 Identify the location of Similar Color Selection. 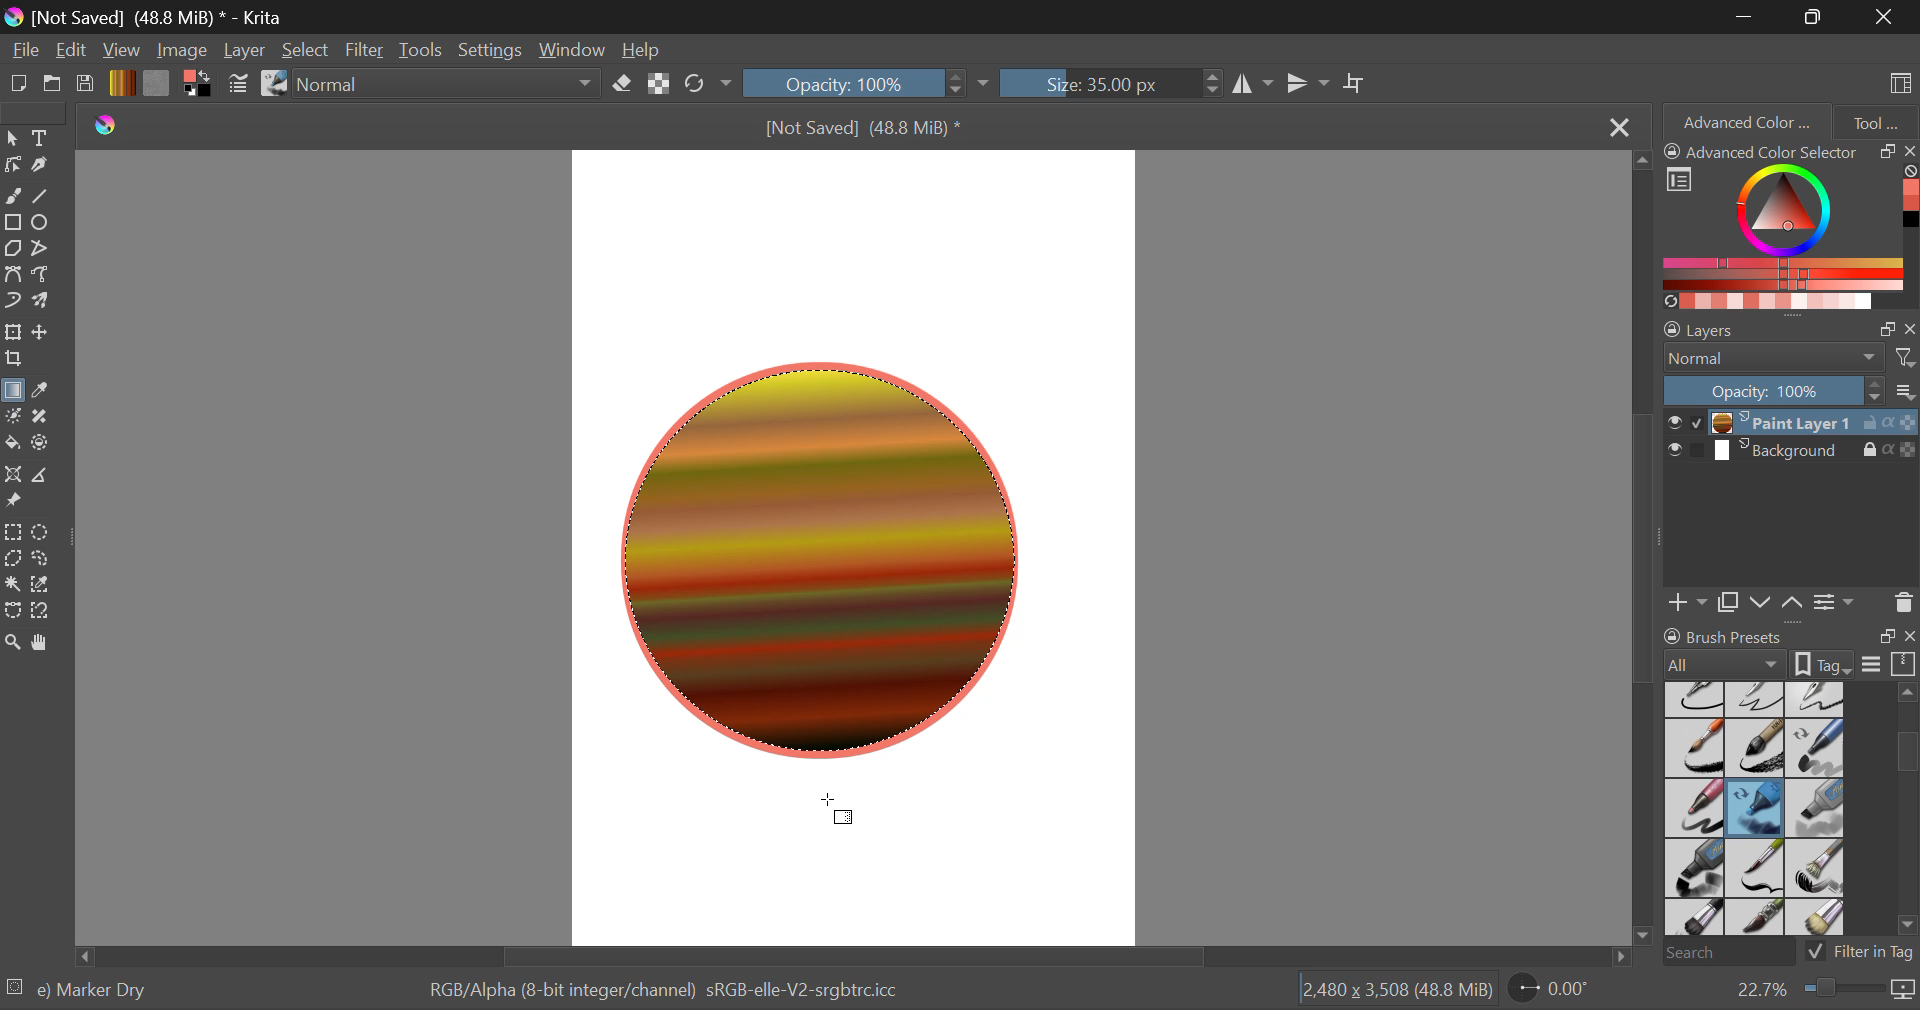
(47, 586).